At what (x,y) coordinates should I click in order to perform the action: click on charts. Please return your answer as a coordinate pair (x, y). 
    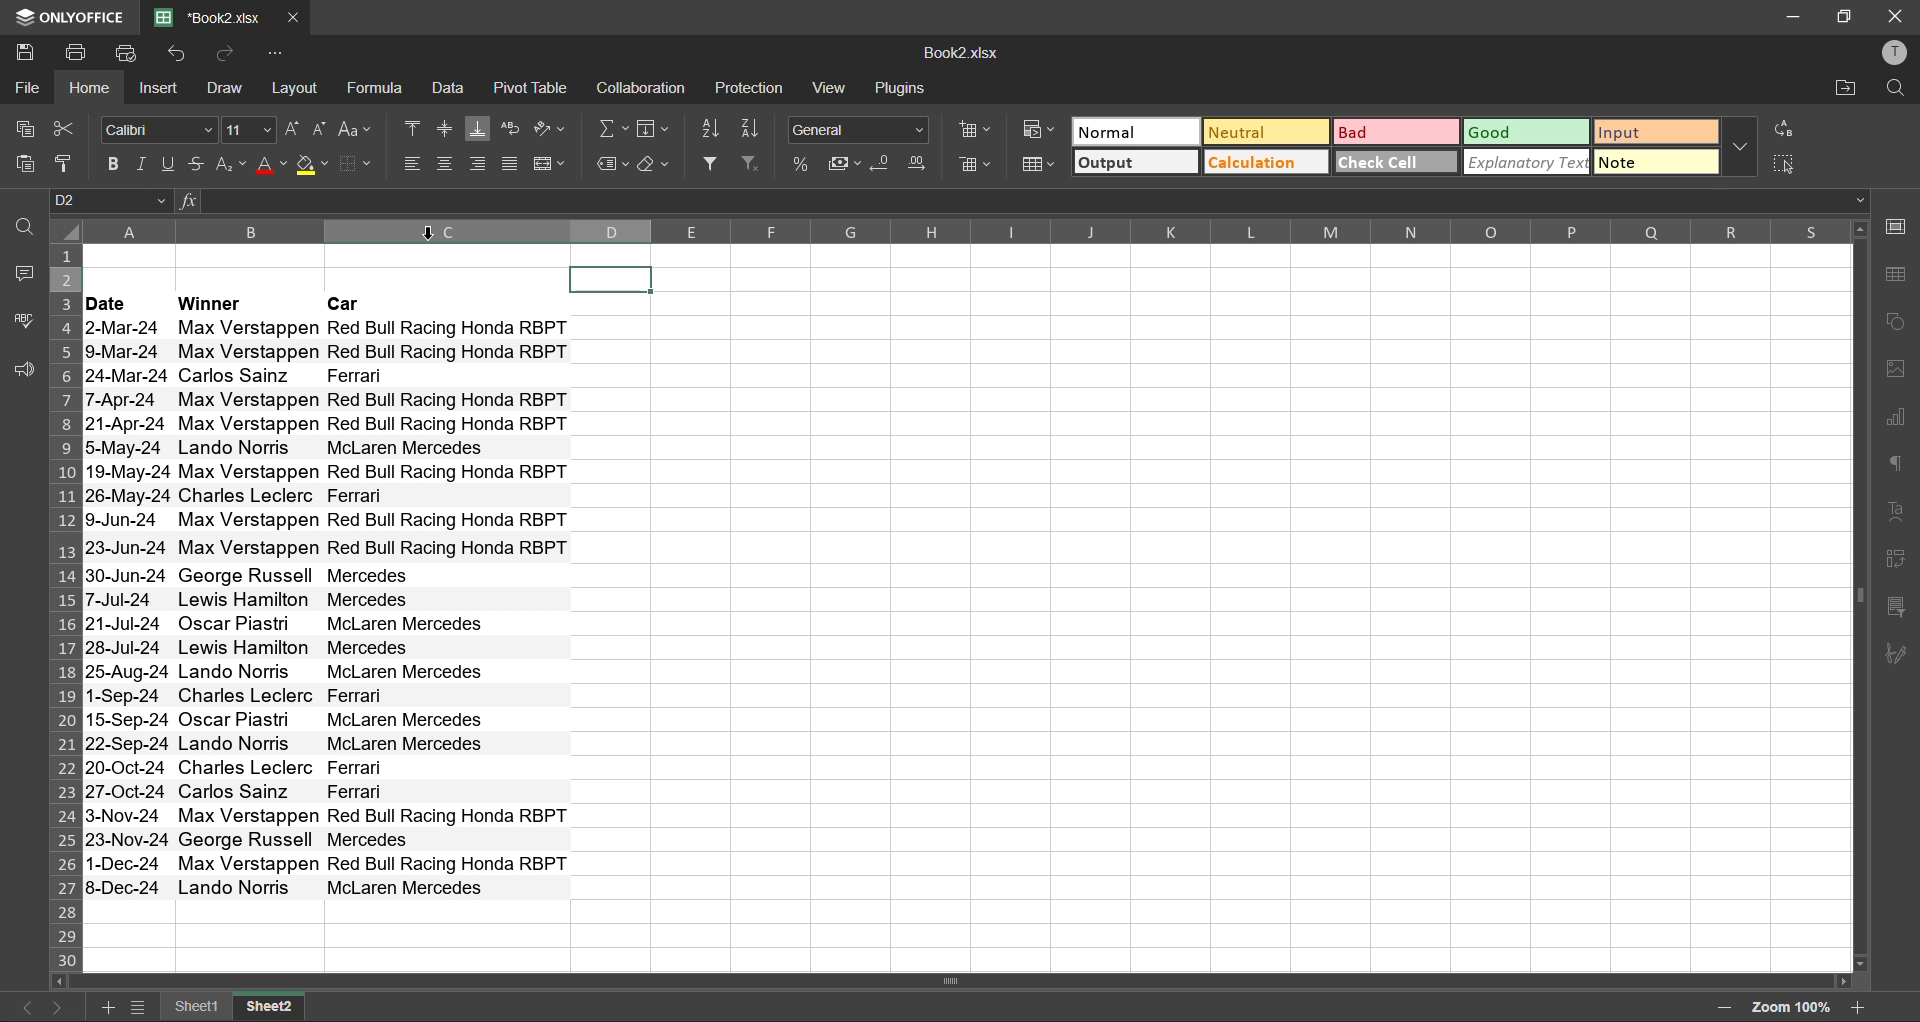
    Looking at the image, I should click on (1900, 420).